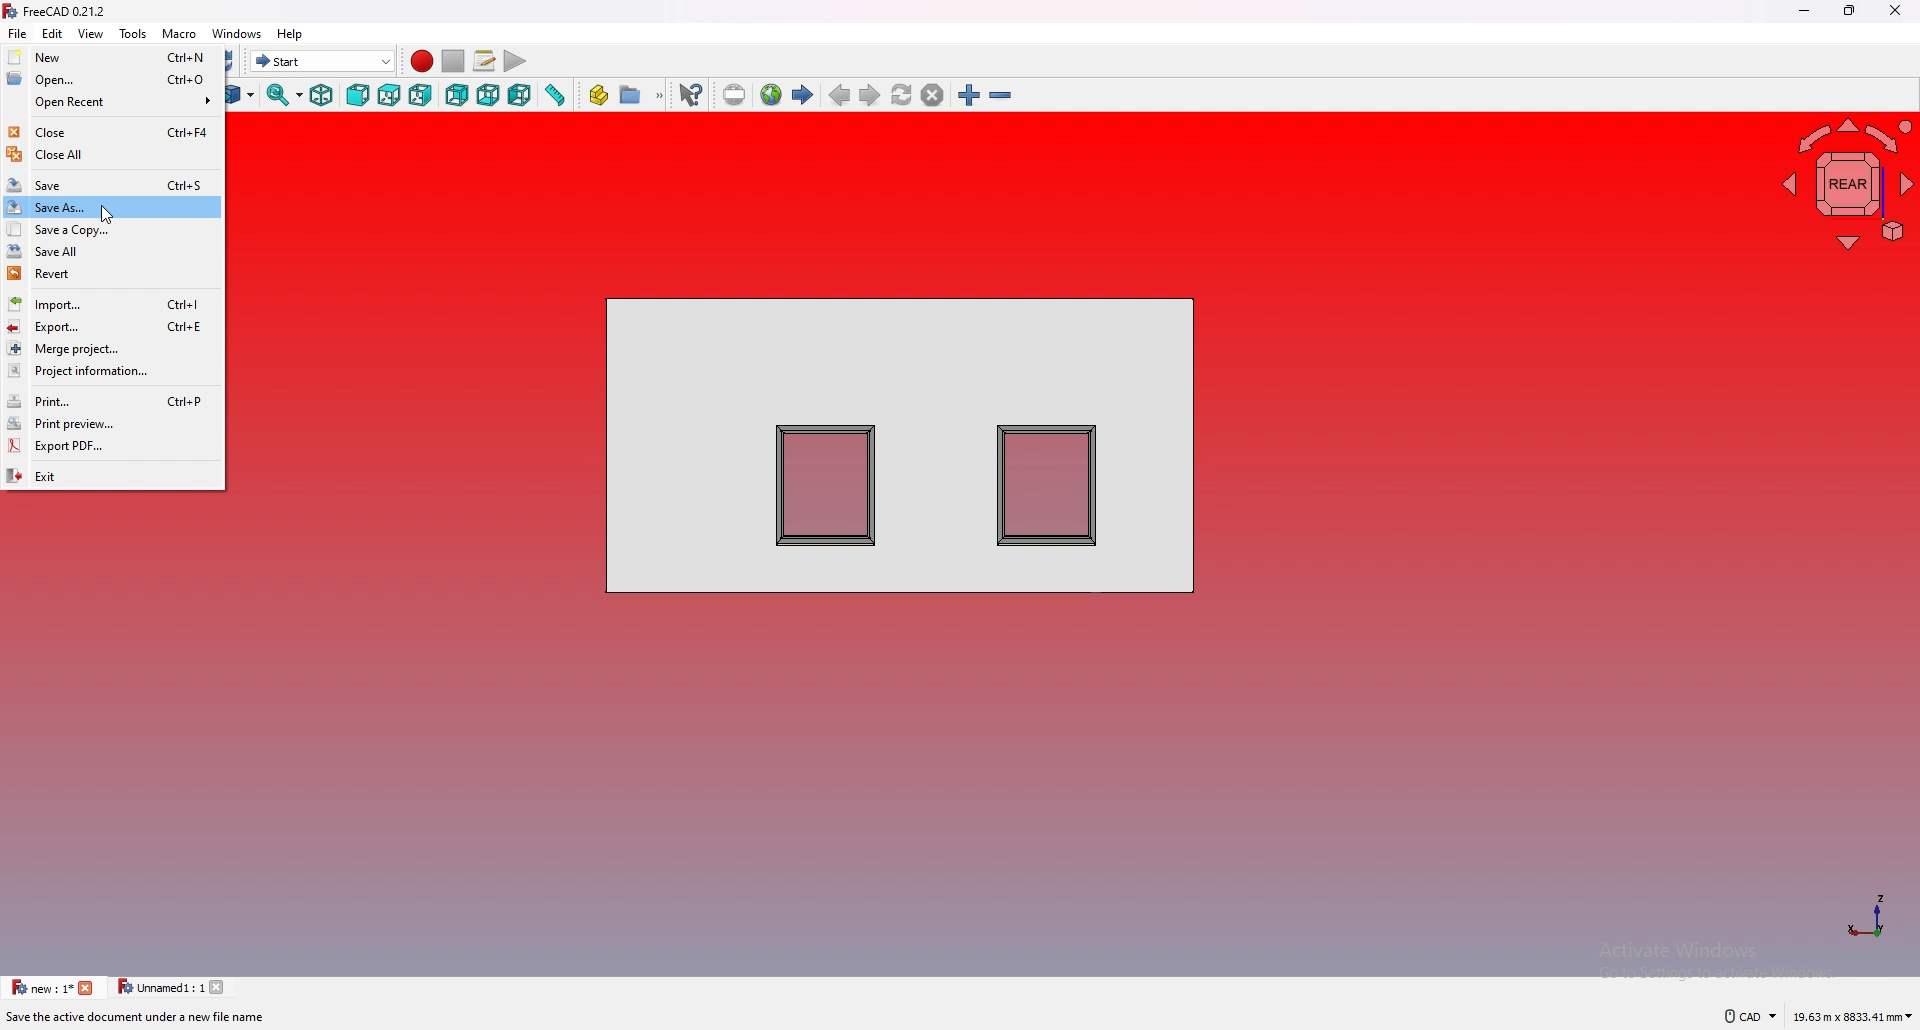  What do you see at coordinates (112, 154) in the screenshot?
I see `close all` at bounding box center [112, 154].